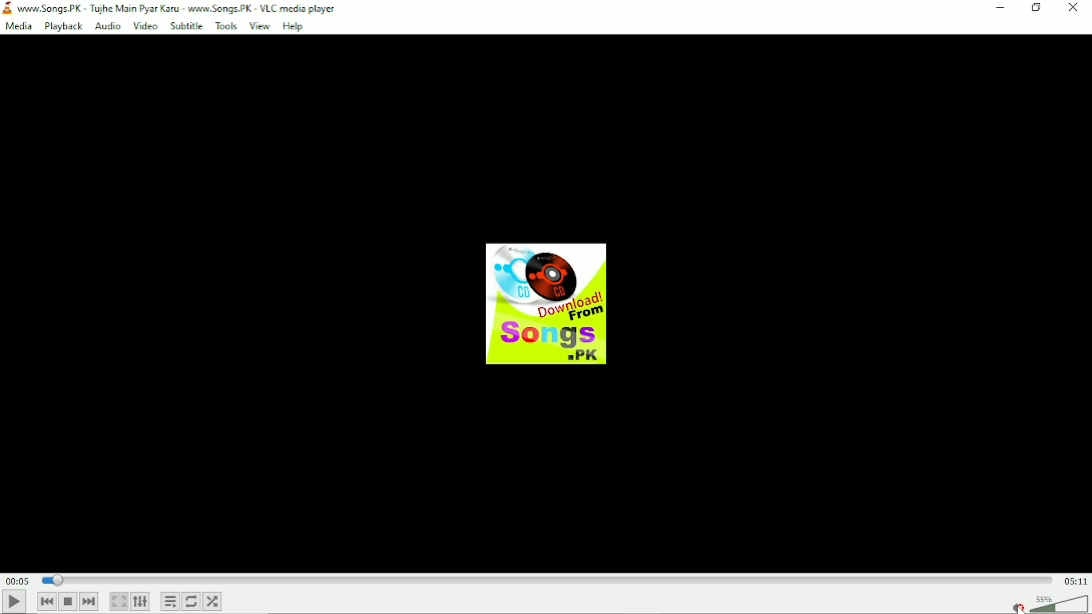 The image size is (1092, 614). I want to click on Play duration, so click(544, 579).